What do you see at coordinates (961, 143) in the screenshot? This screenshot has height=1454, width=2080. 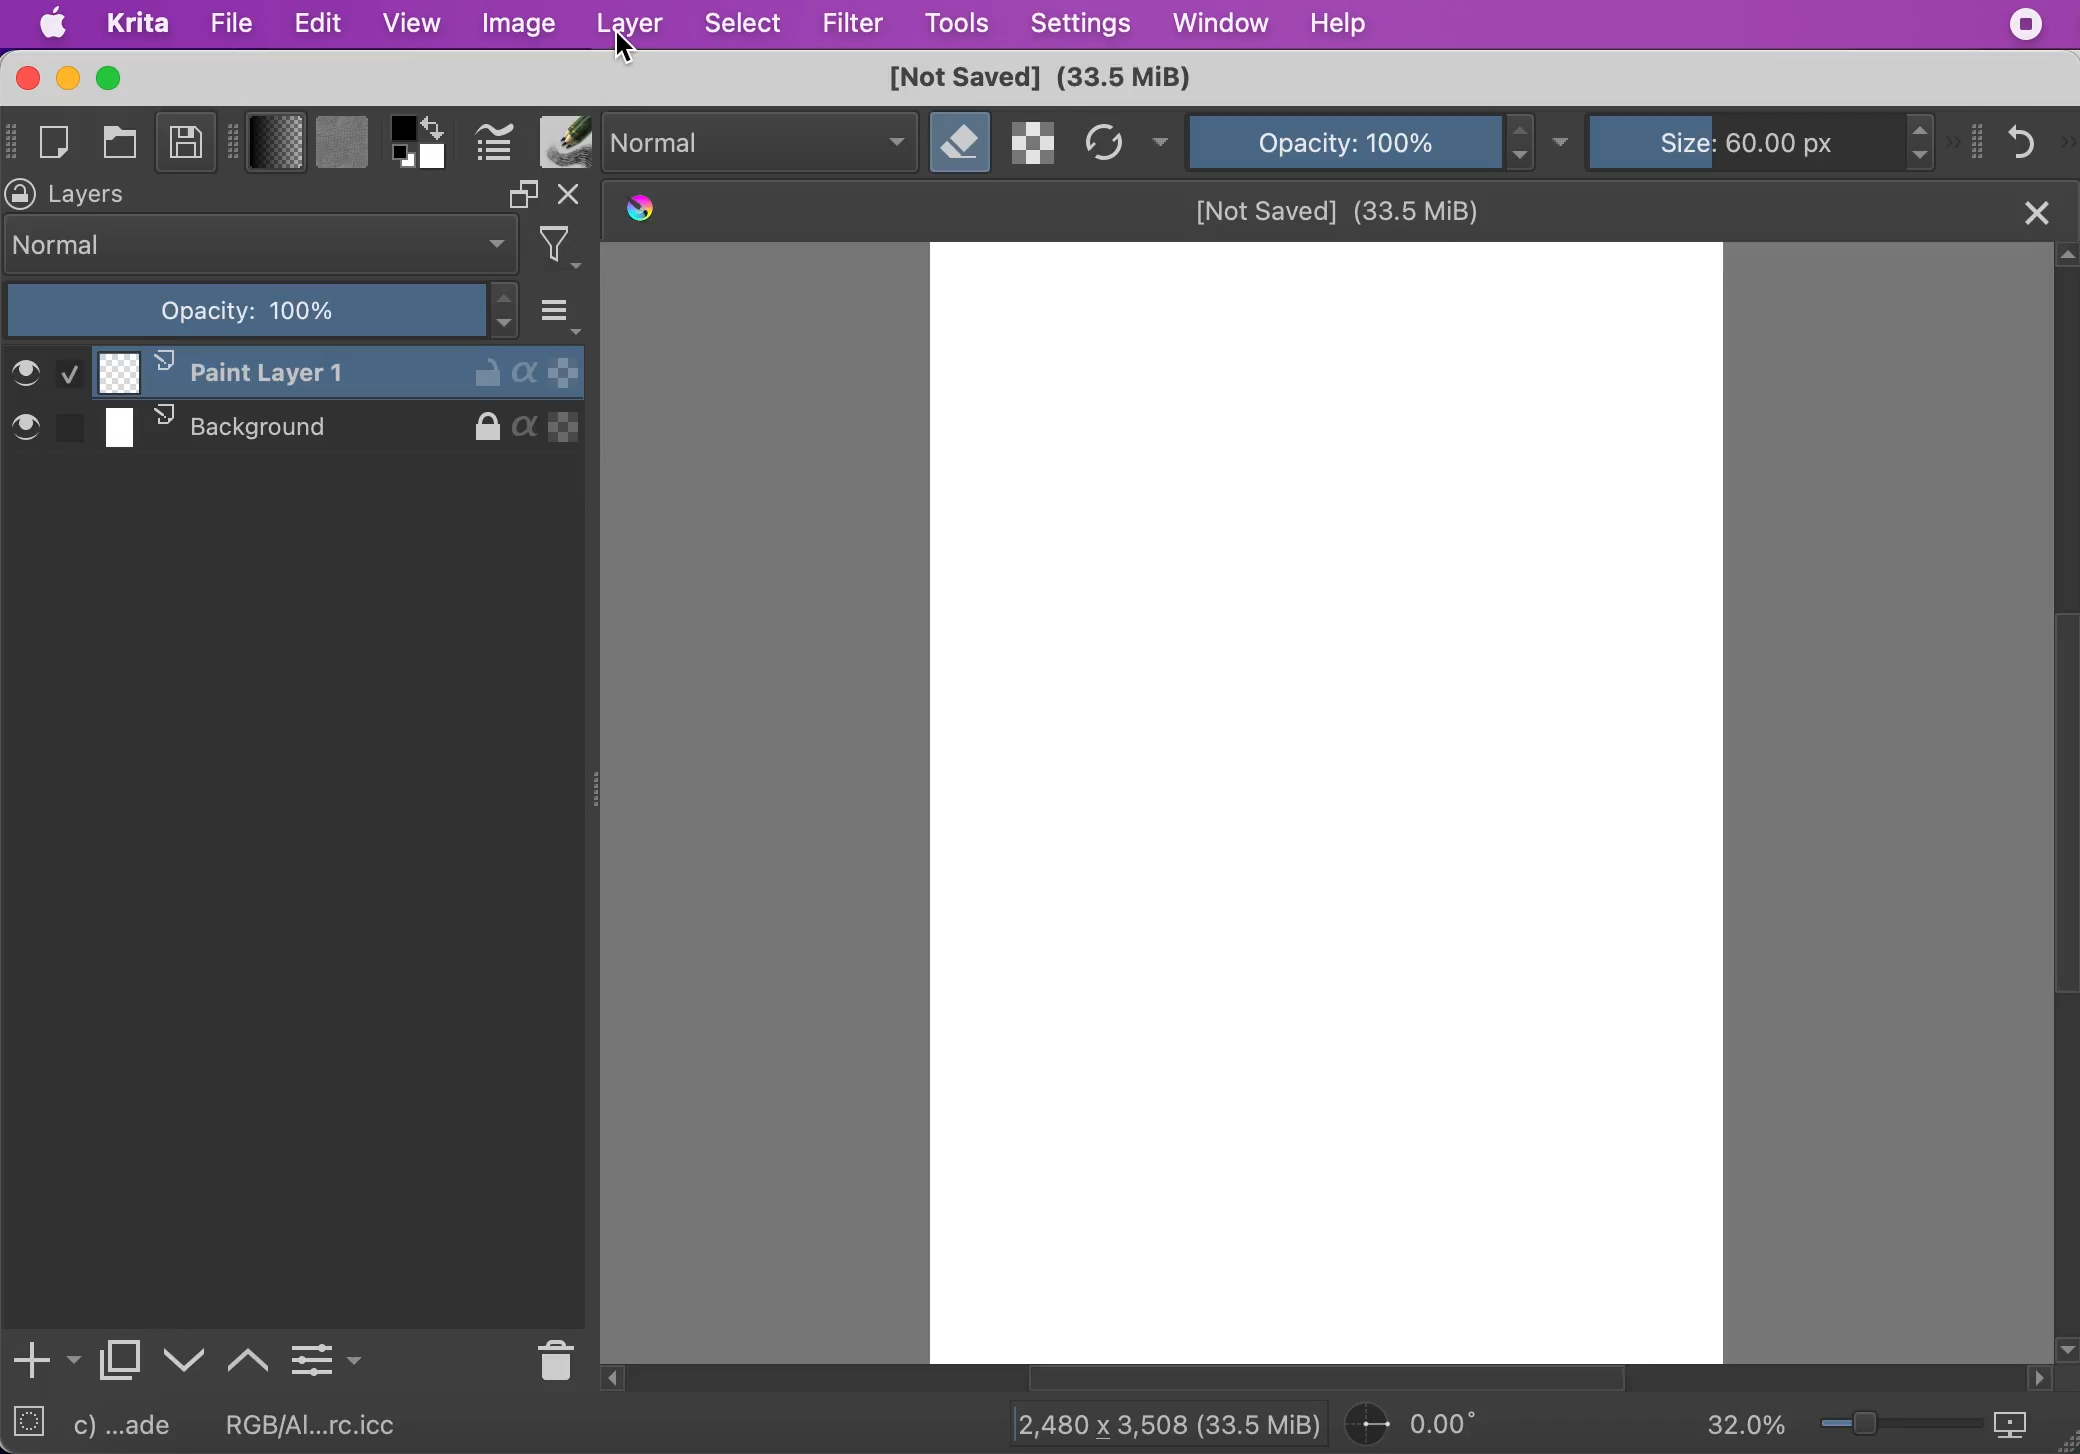 I see `set eraser mode` at bounding box center [961, 143].